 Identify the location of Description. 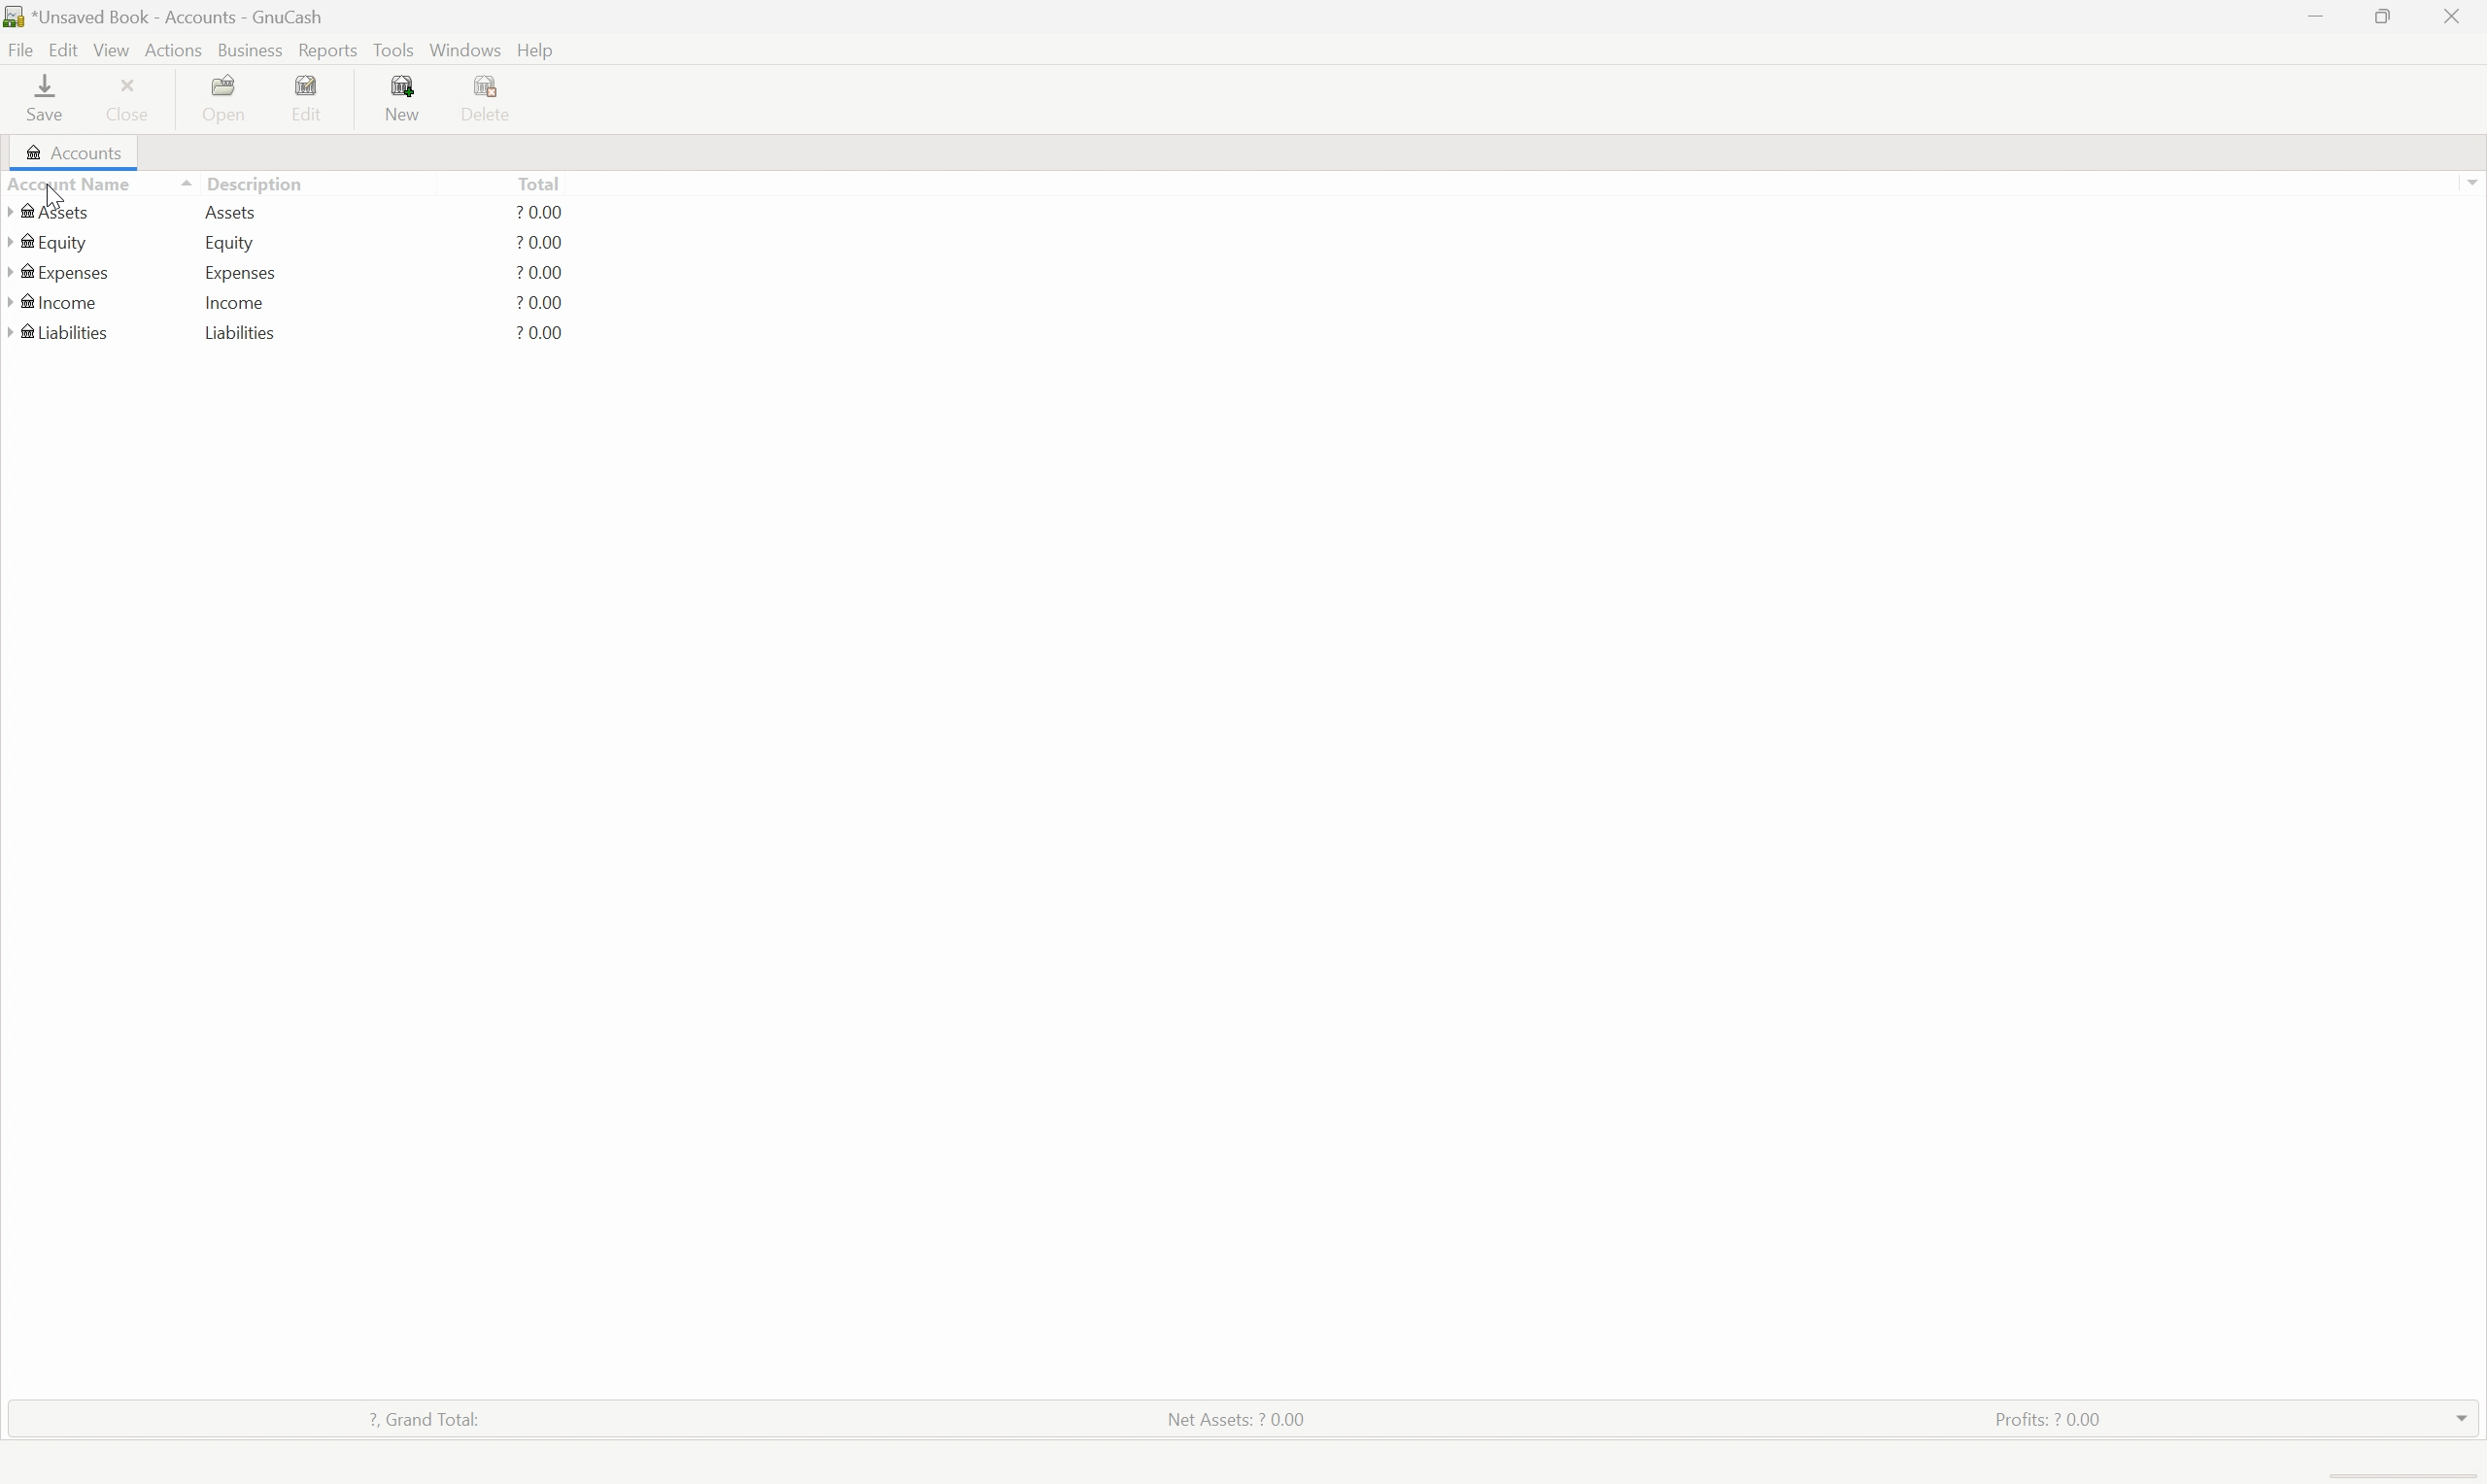
(247, 182).